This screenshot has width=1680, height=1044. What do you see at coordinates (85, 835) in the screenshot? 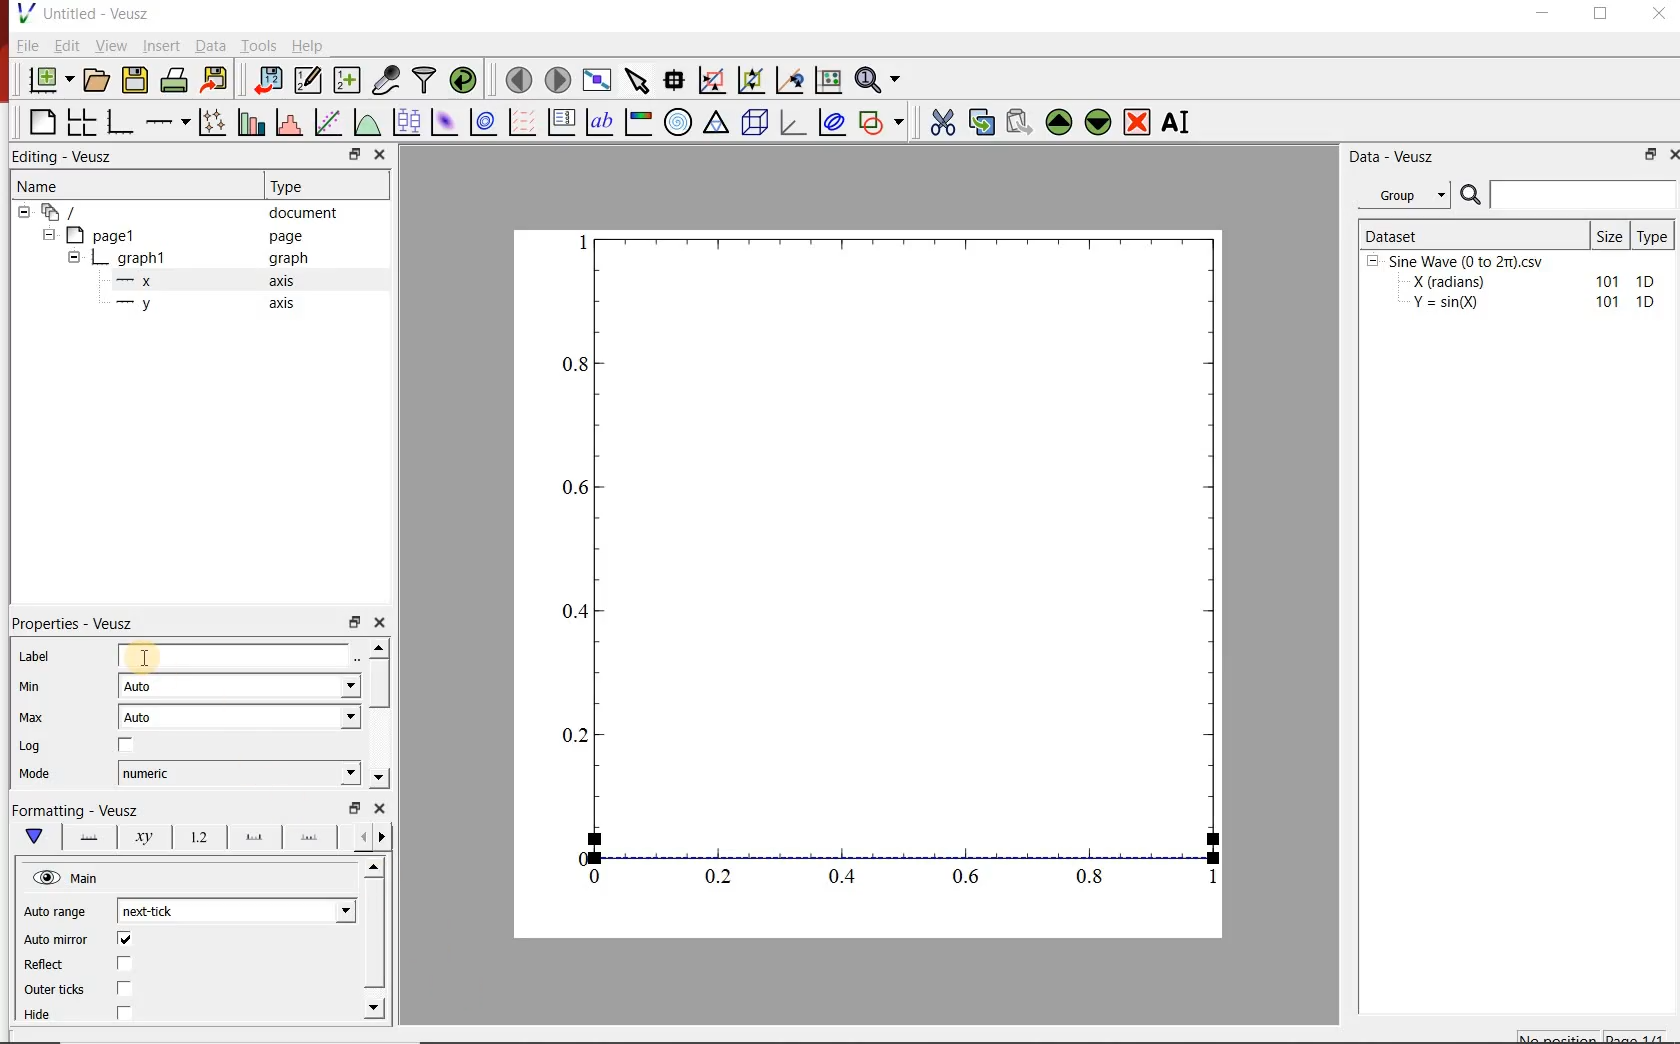
I see `options` at bounding box center [85, 835].